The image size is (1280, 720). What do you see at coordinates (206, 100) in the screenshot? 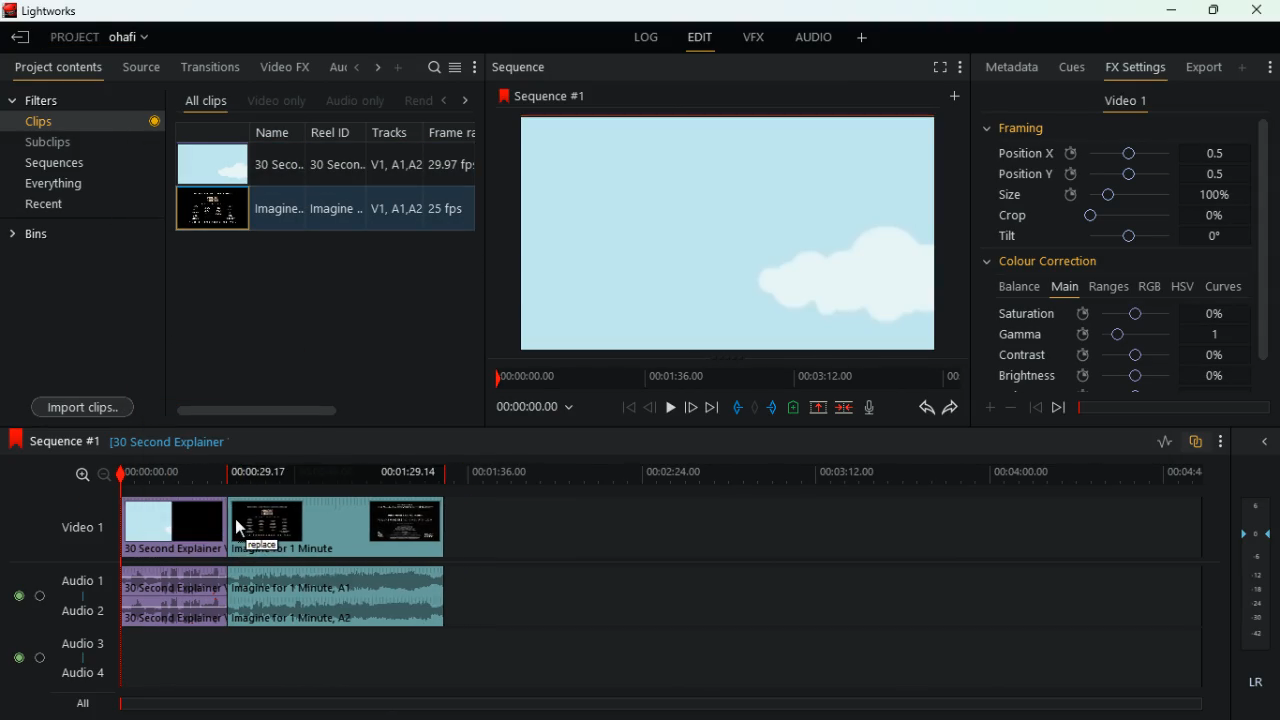
I see `all clips` at bounding box center [206, 100].